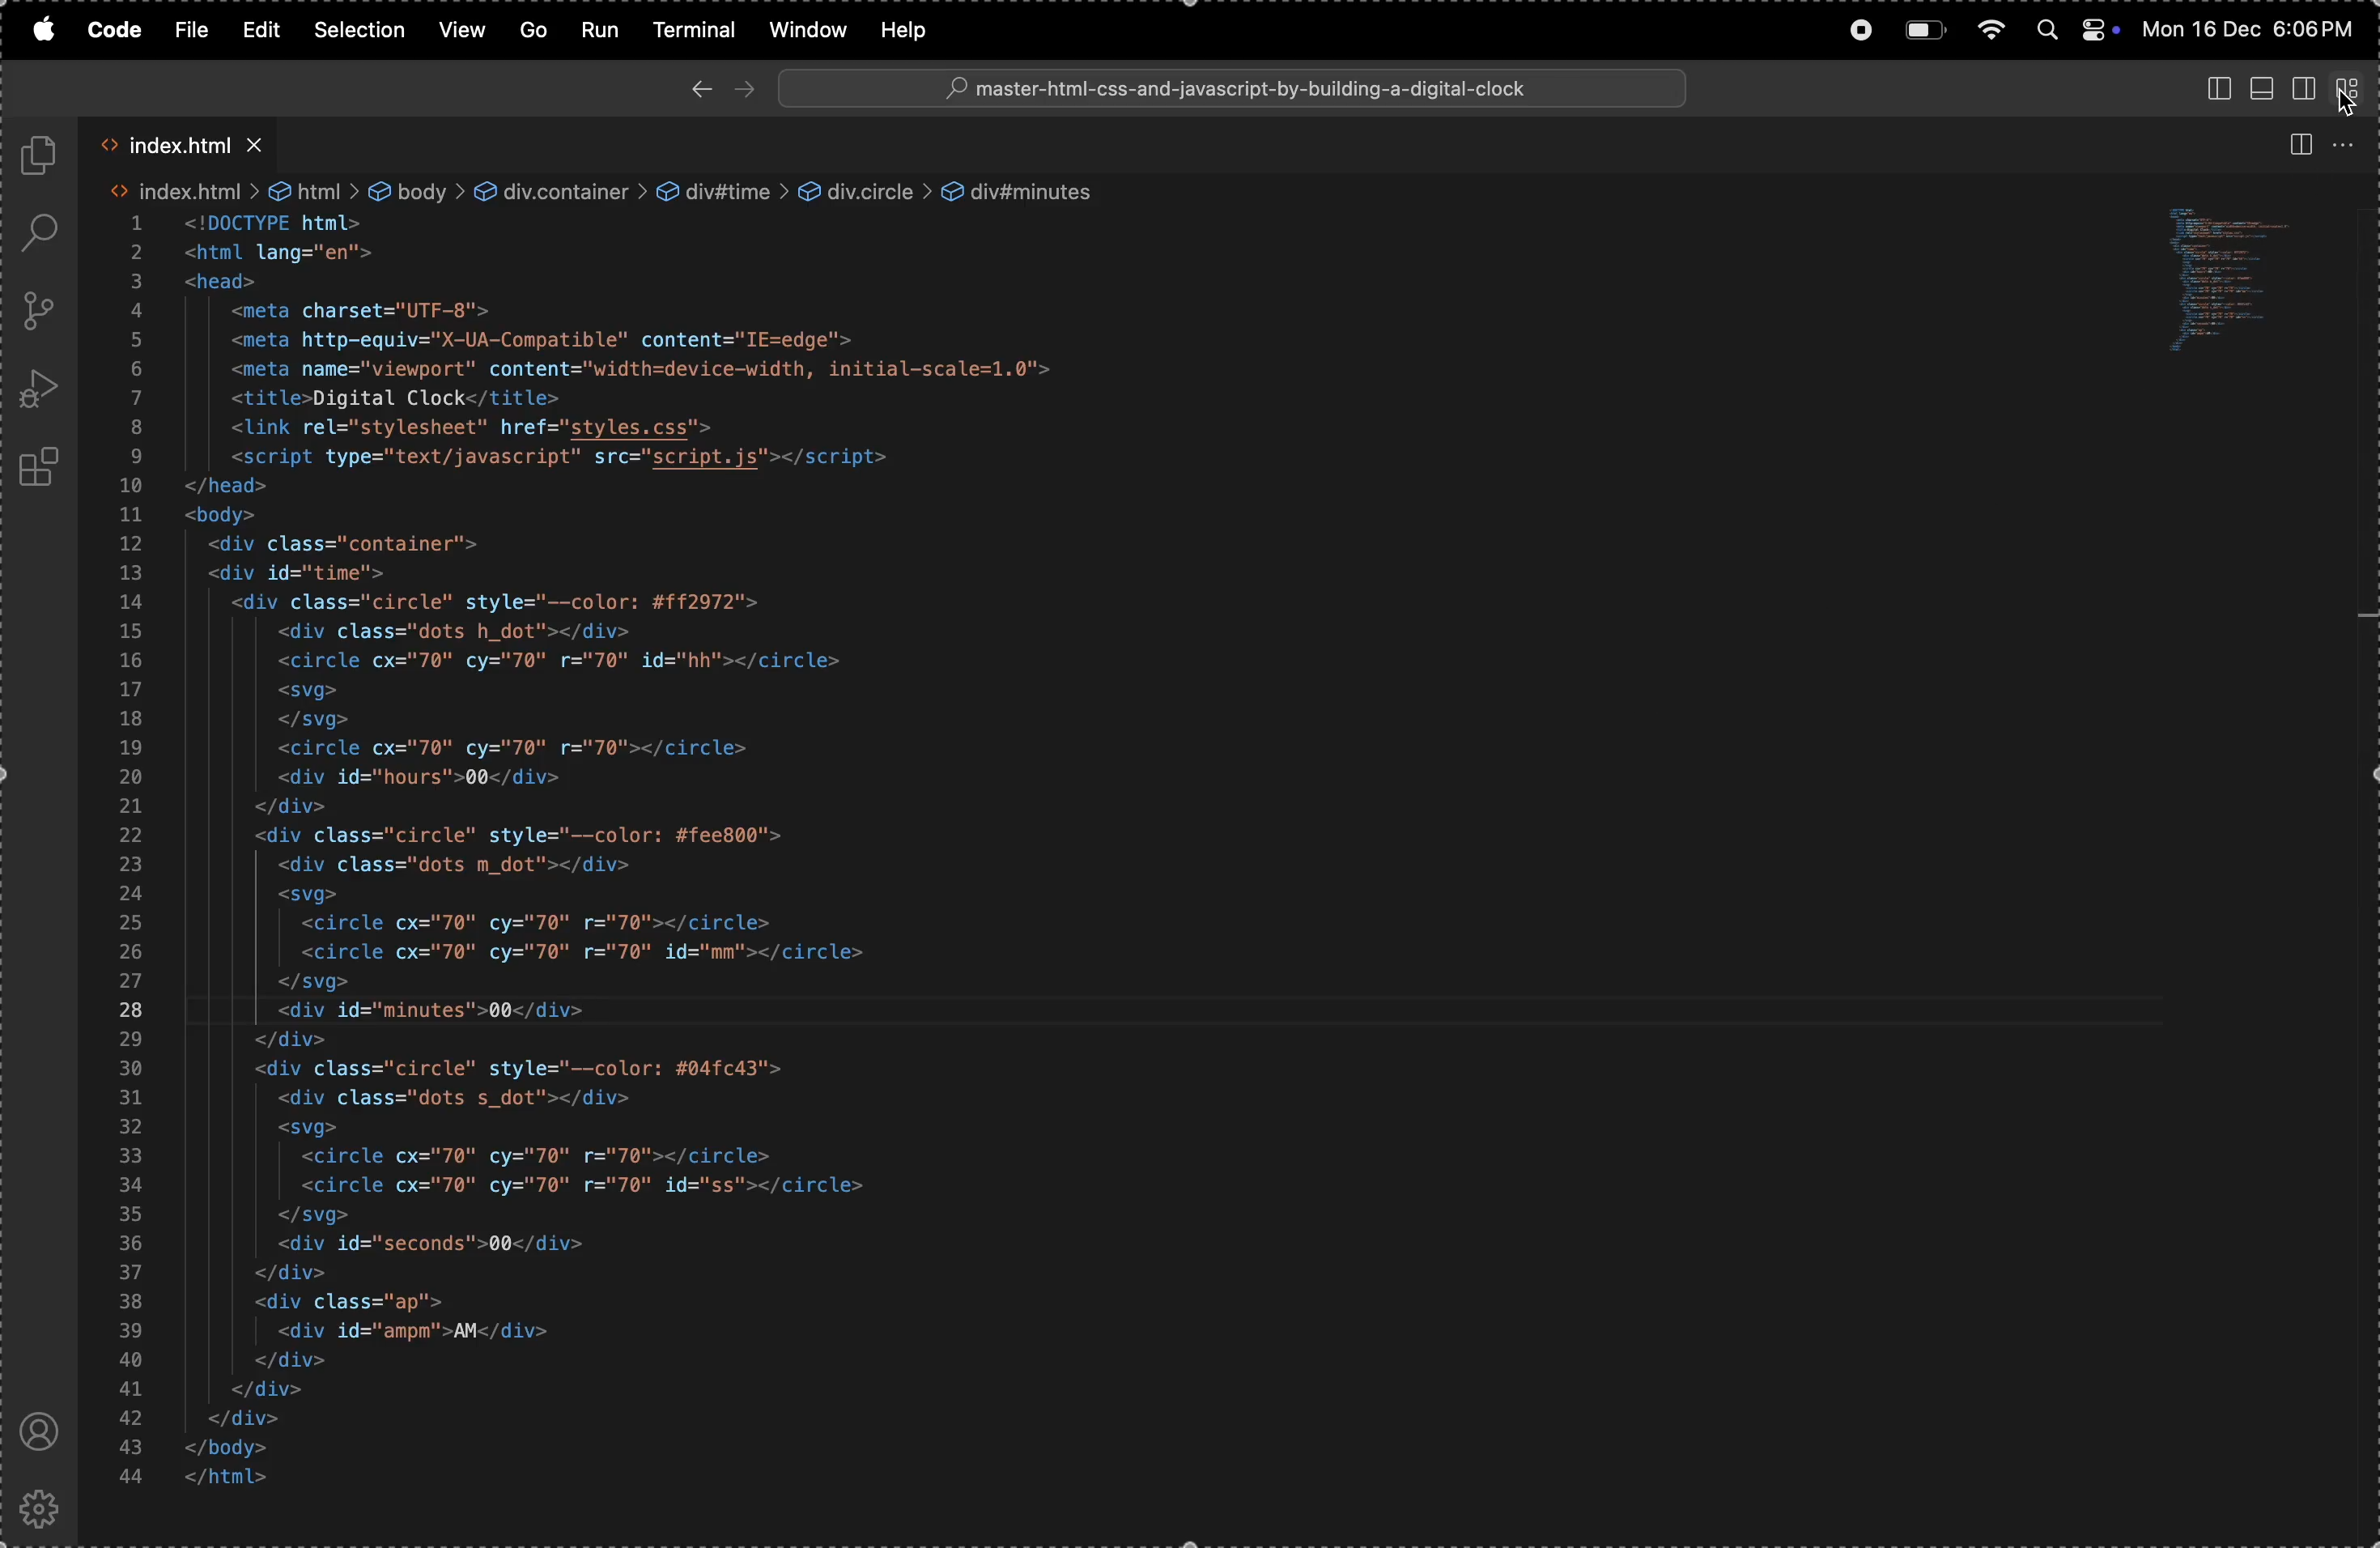  I want to click on apple menu, so click(38, 29).